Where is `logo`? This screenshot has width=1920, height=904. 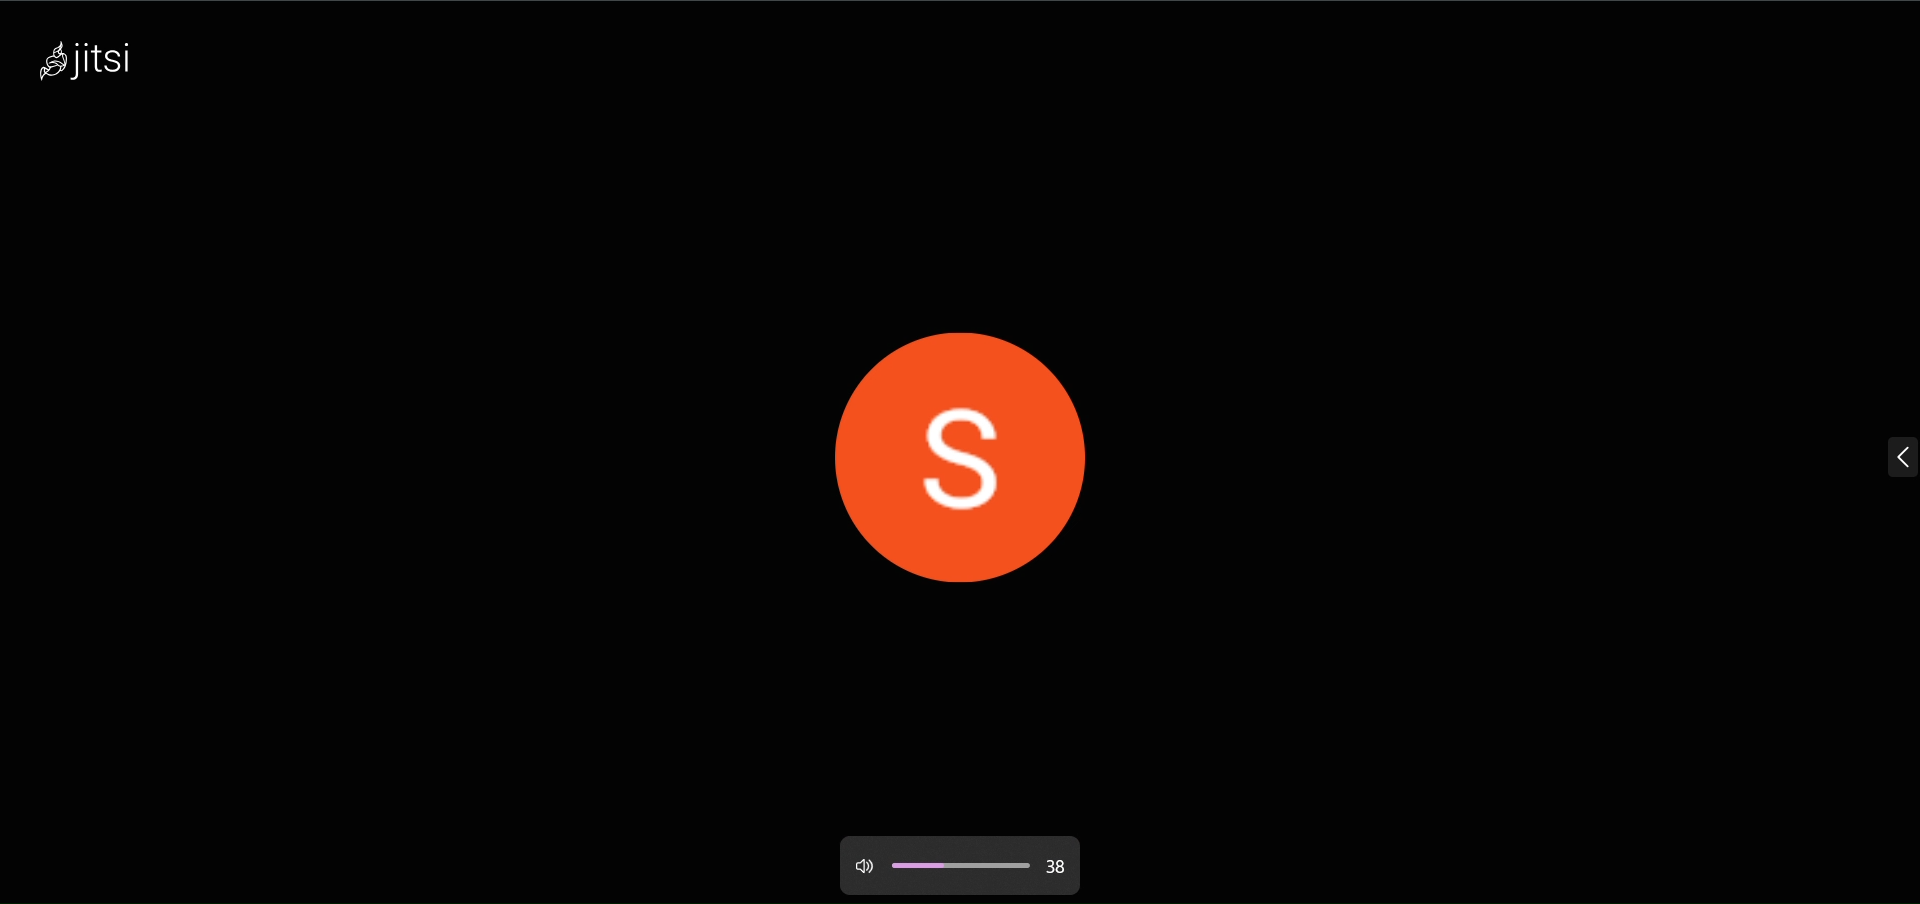
logo is located at coordinates (103, 64).